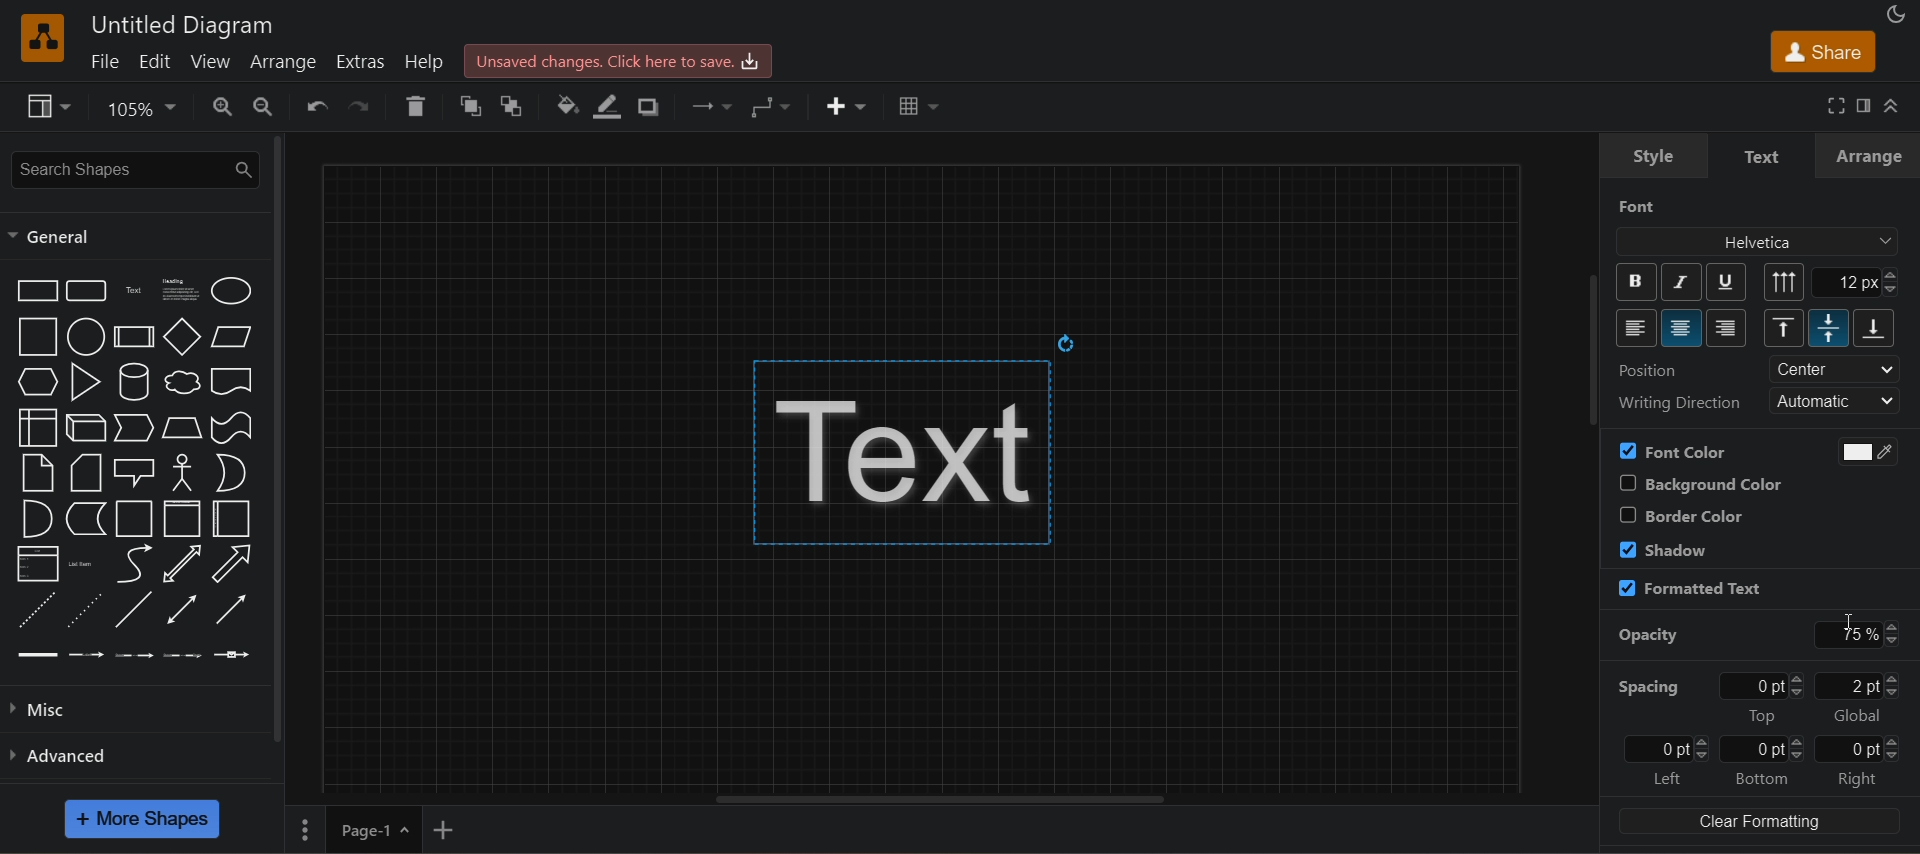 Image resolution: width=1920 pixels, height=854 pixels. What do you see at coordinates (1726, 281) in the screenshot?
I see `underline` at bounding box center [1726, 281].